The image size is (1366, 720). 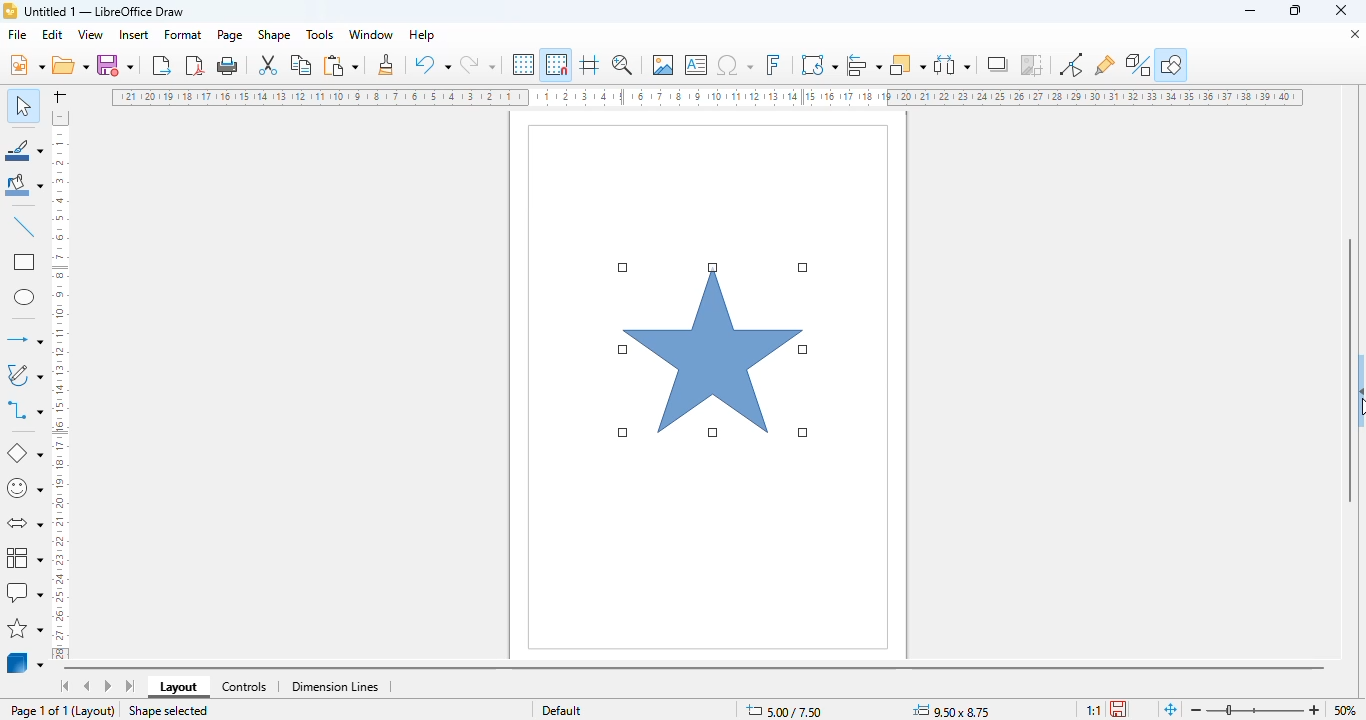 I want to click on title, so click(x=104, y=11).